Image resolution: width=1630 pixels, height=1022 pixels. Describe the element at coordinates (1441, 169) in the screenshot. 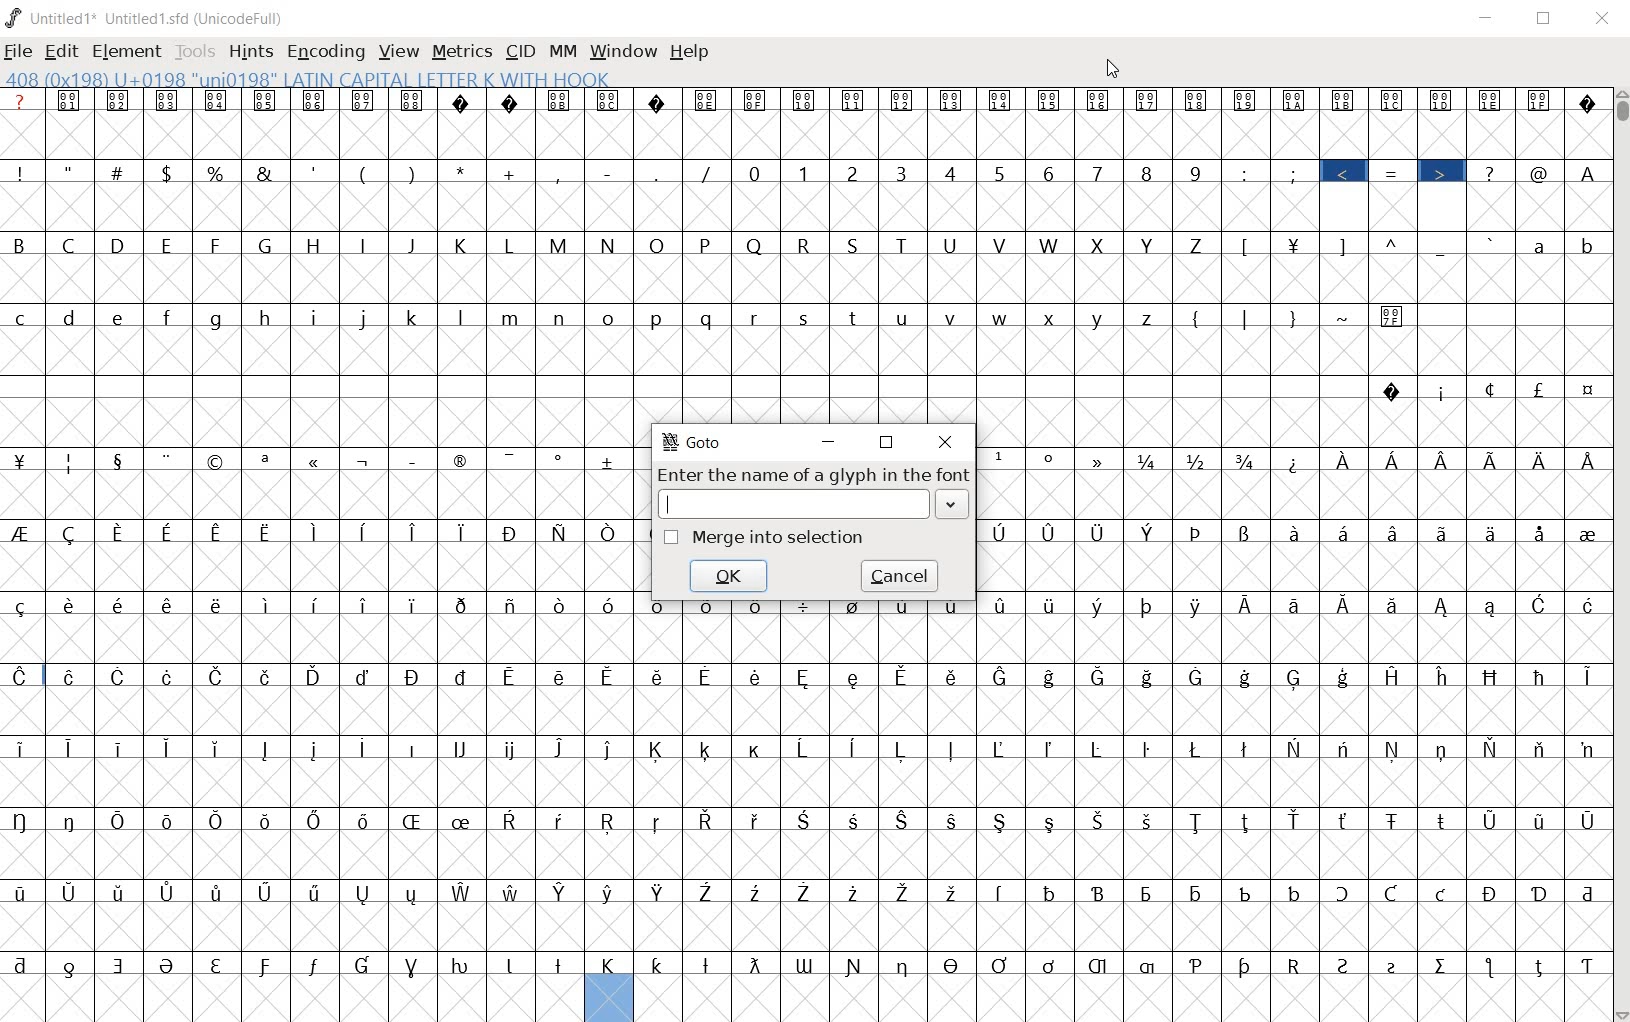

I see `highlighted symbol` at that location.